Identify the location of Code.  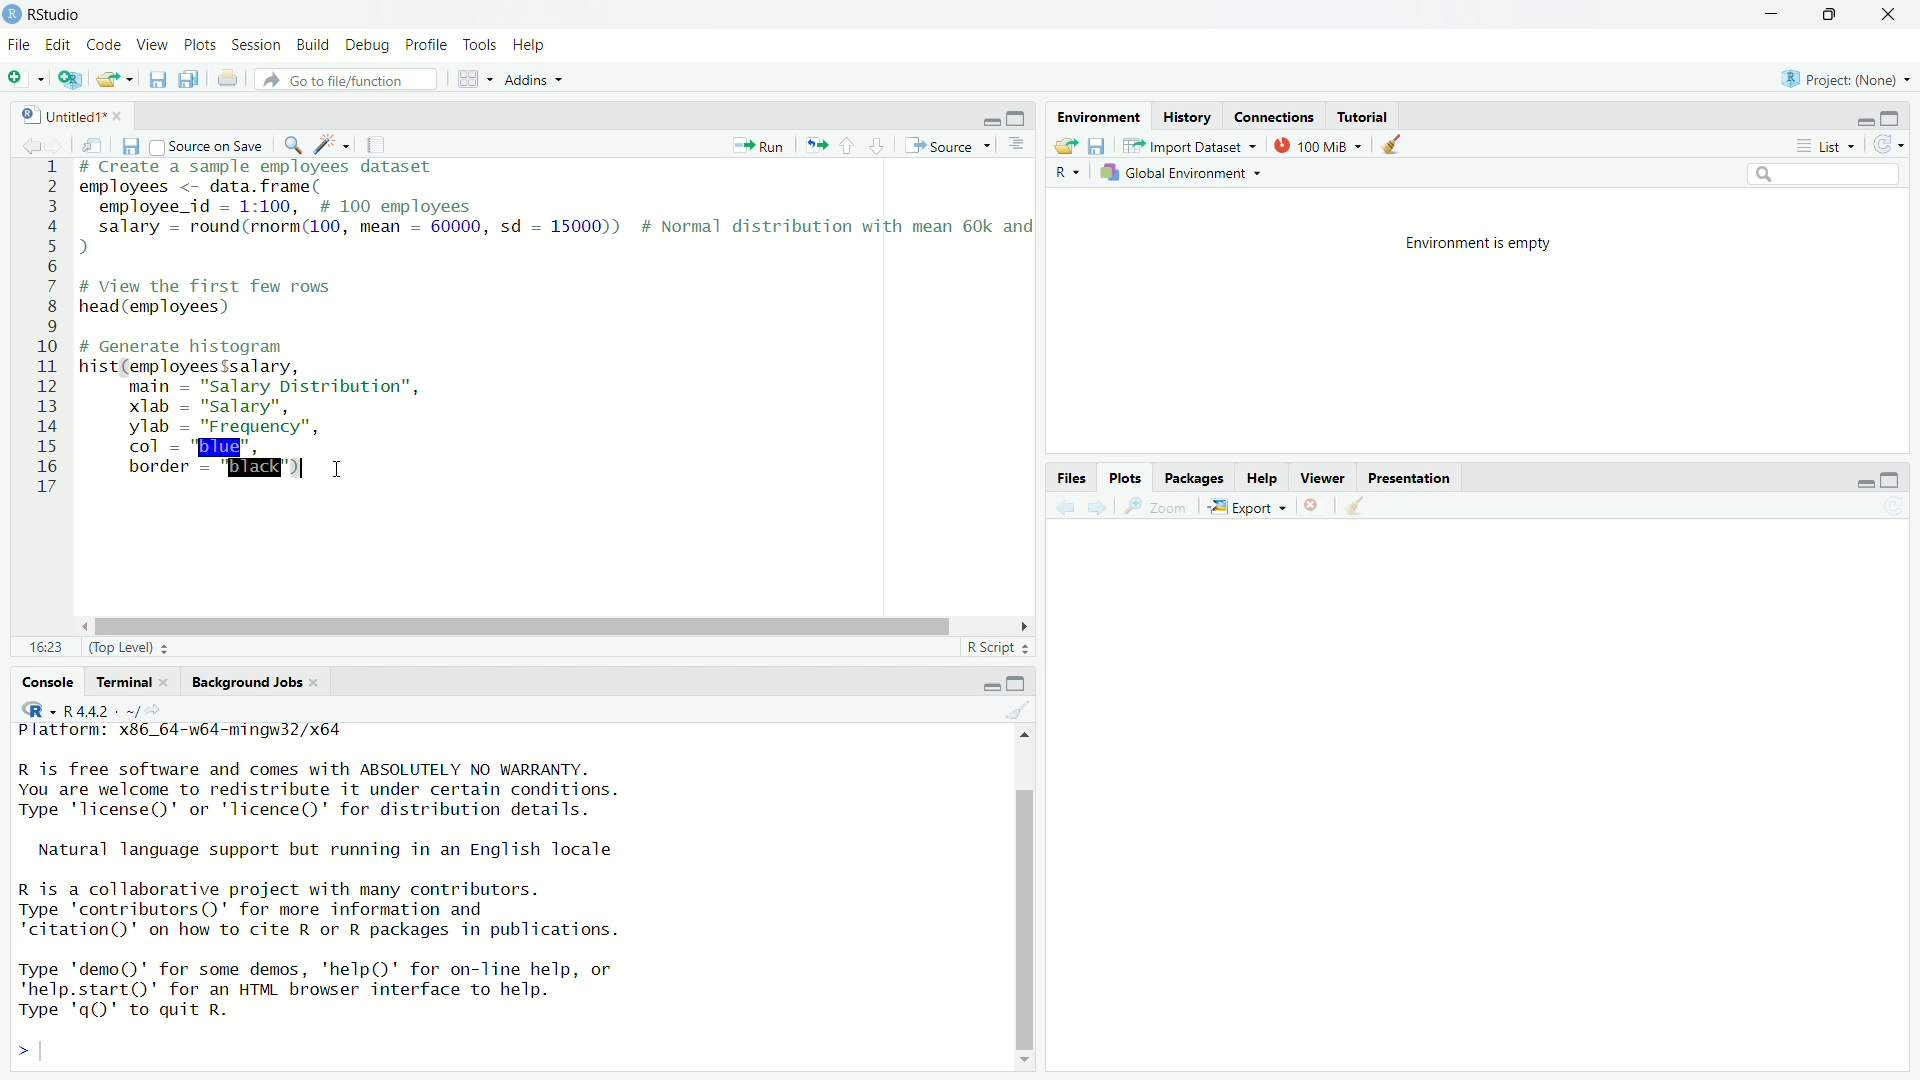
(105, 45).